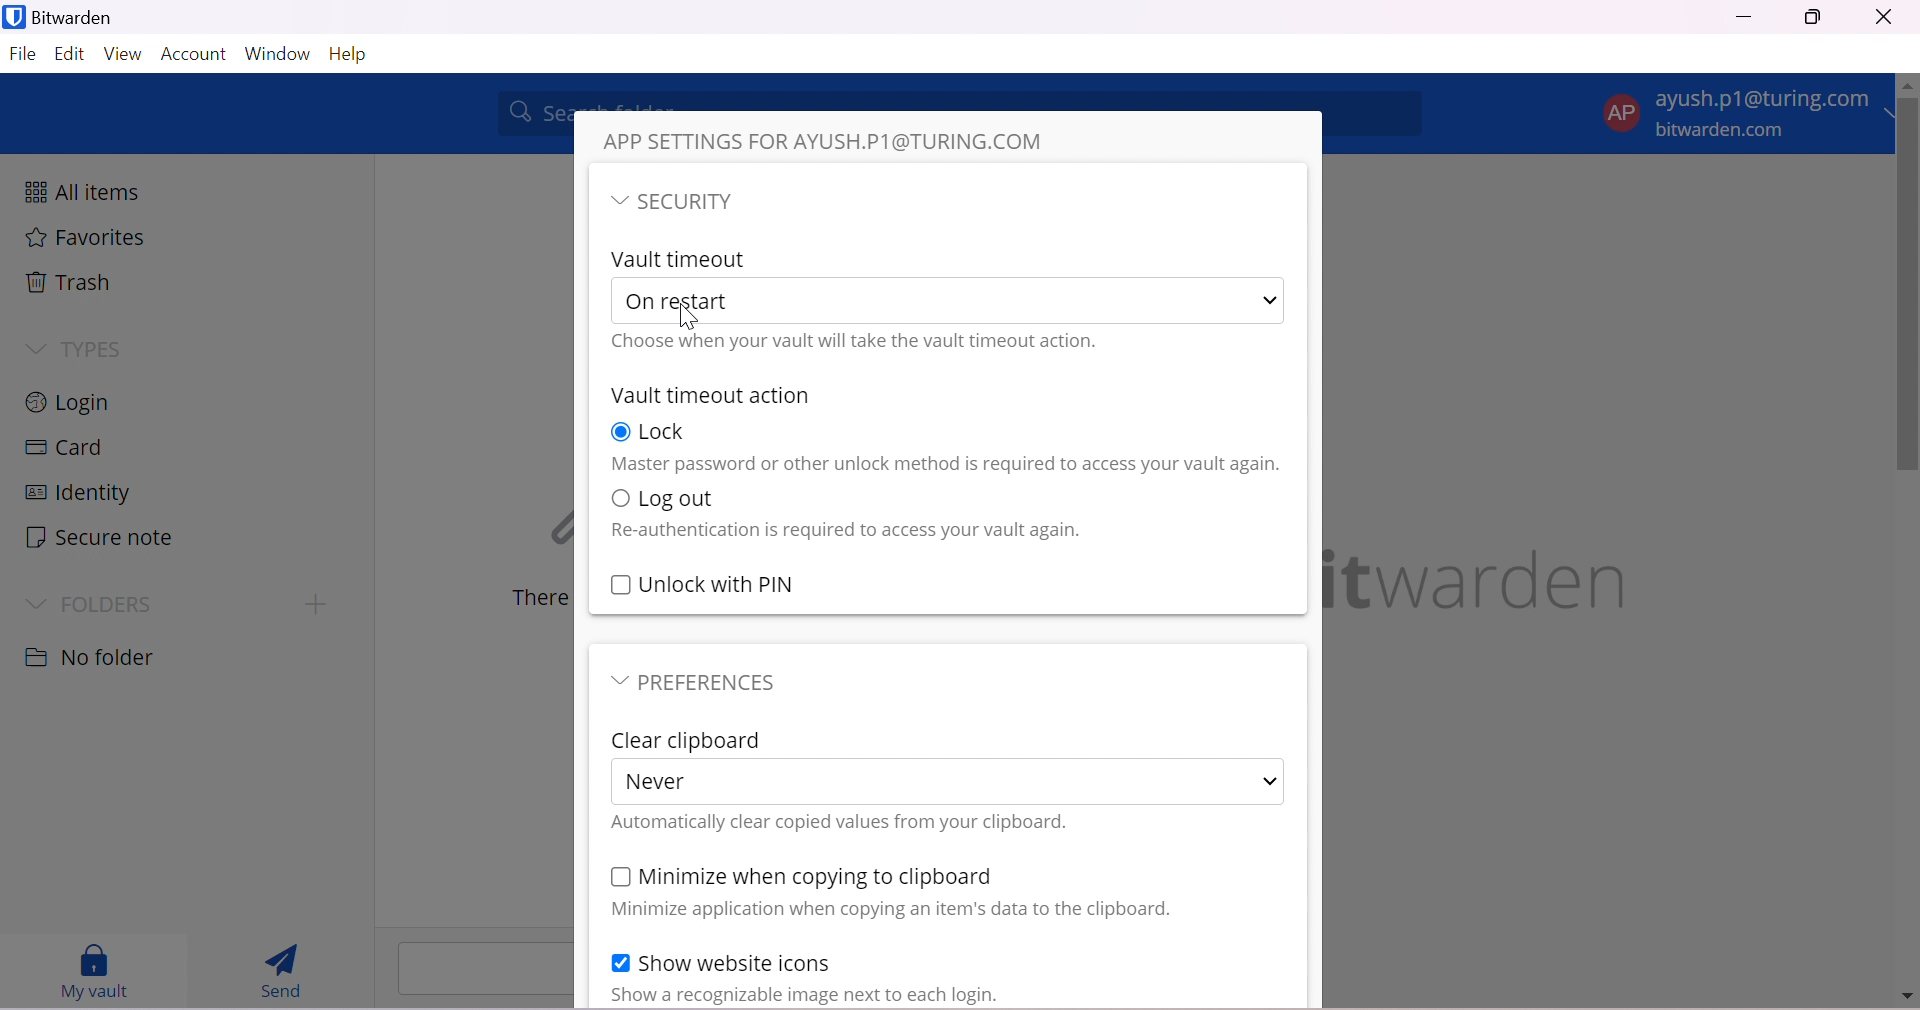 The height and width of the screenshot is (1010, 1920). Describe the element at coordinates (1273, 299) in the screenshot. I see `Drop Down` at that location.